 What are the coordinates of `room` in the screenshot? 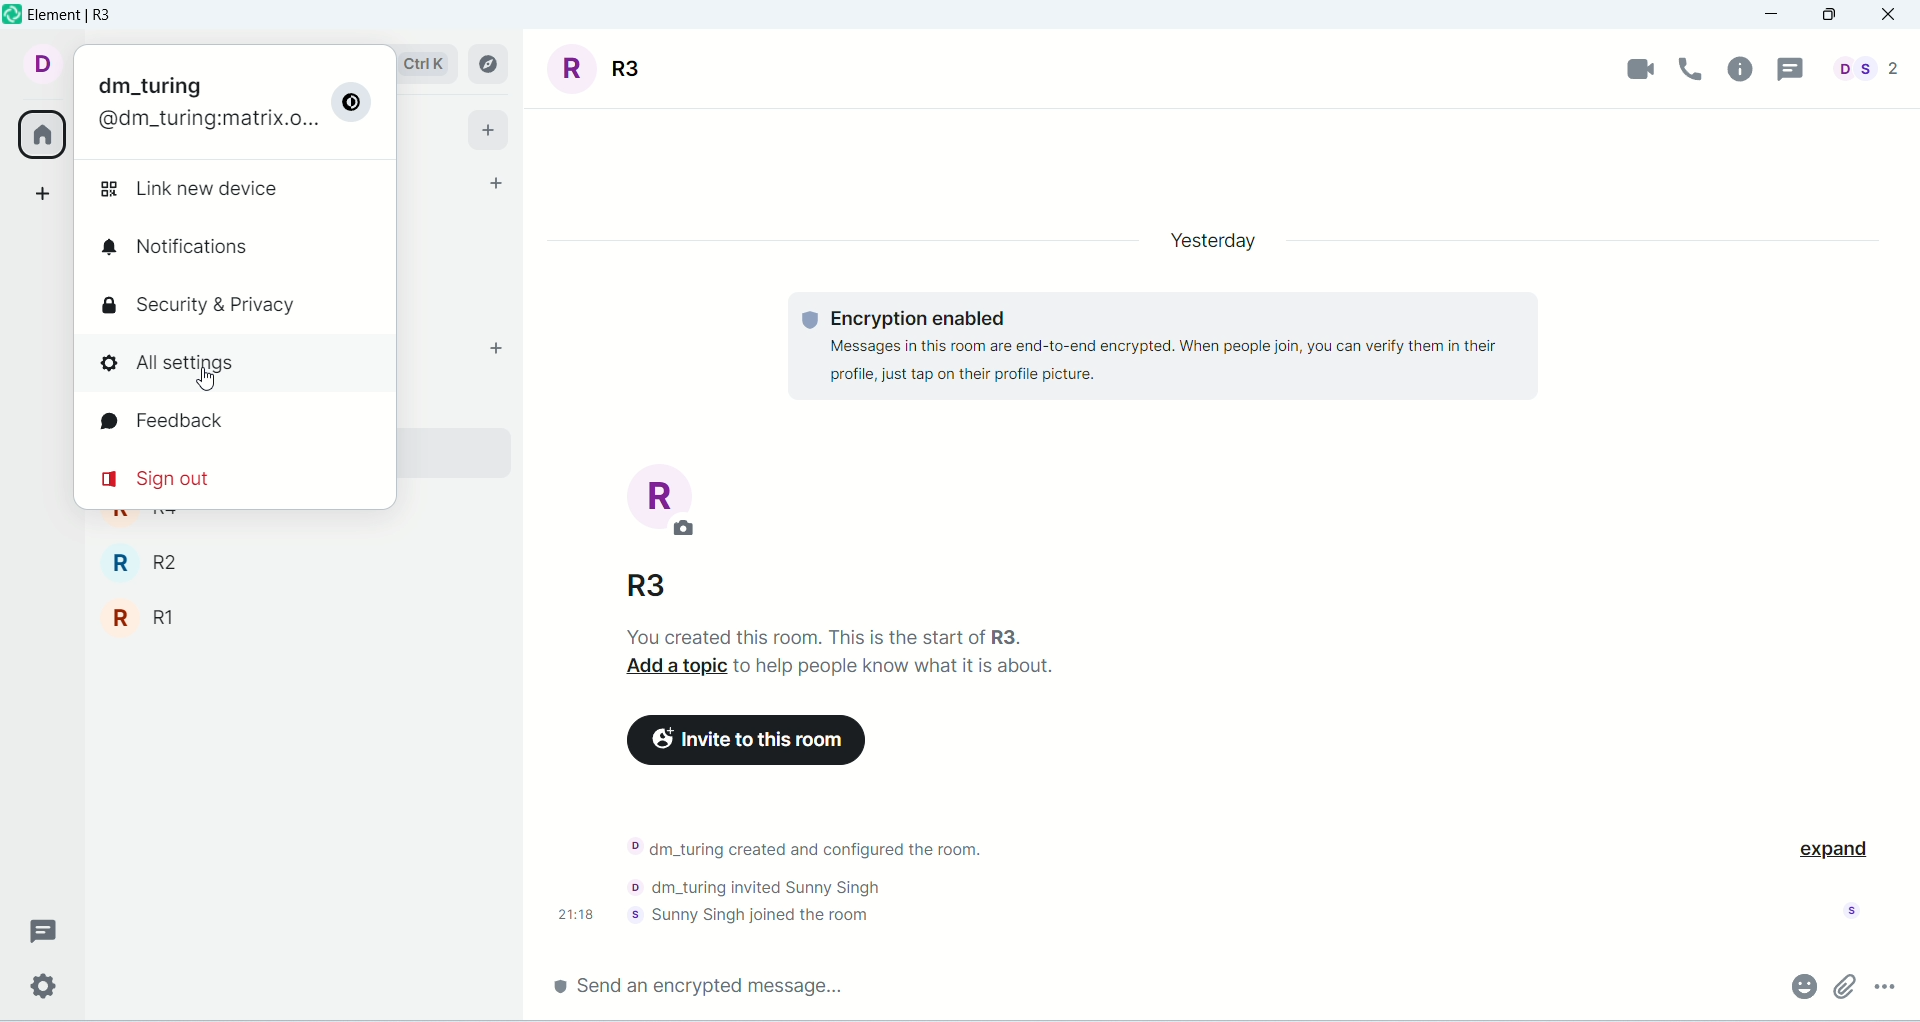 It's located at (604, 68).